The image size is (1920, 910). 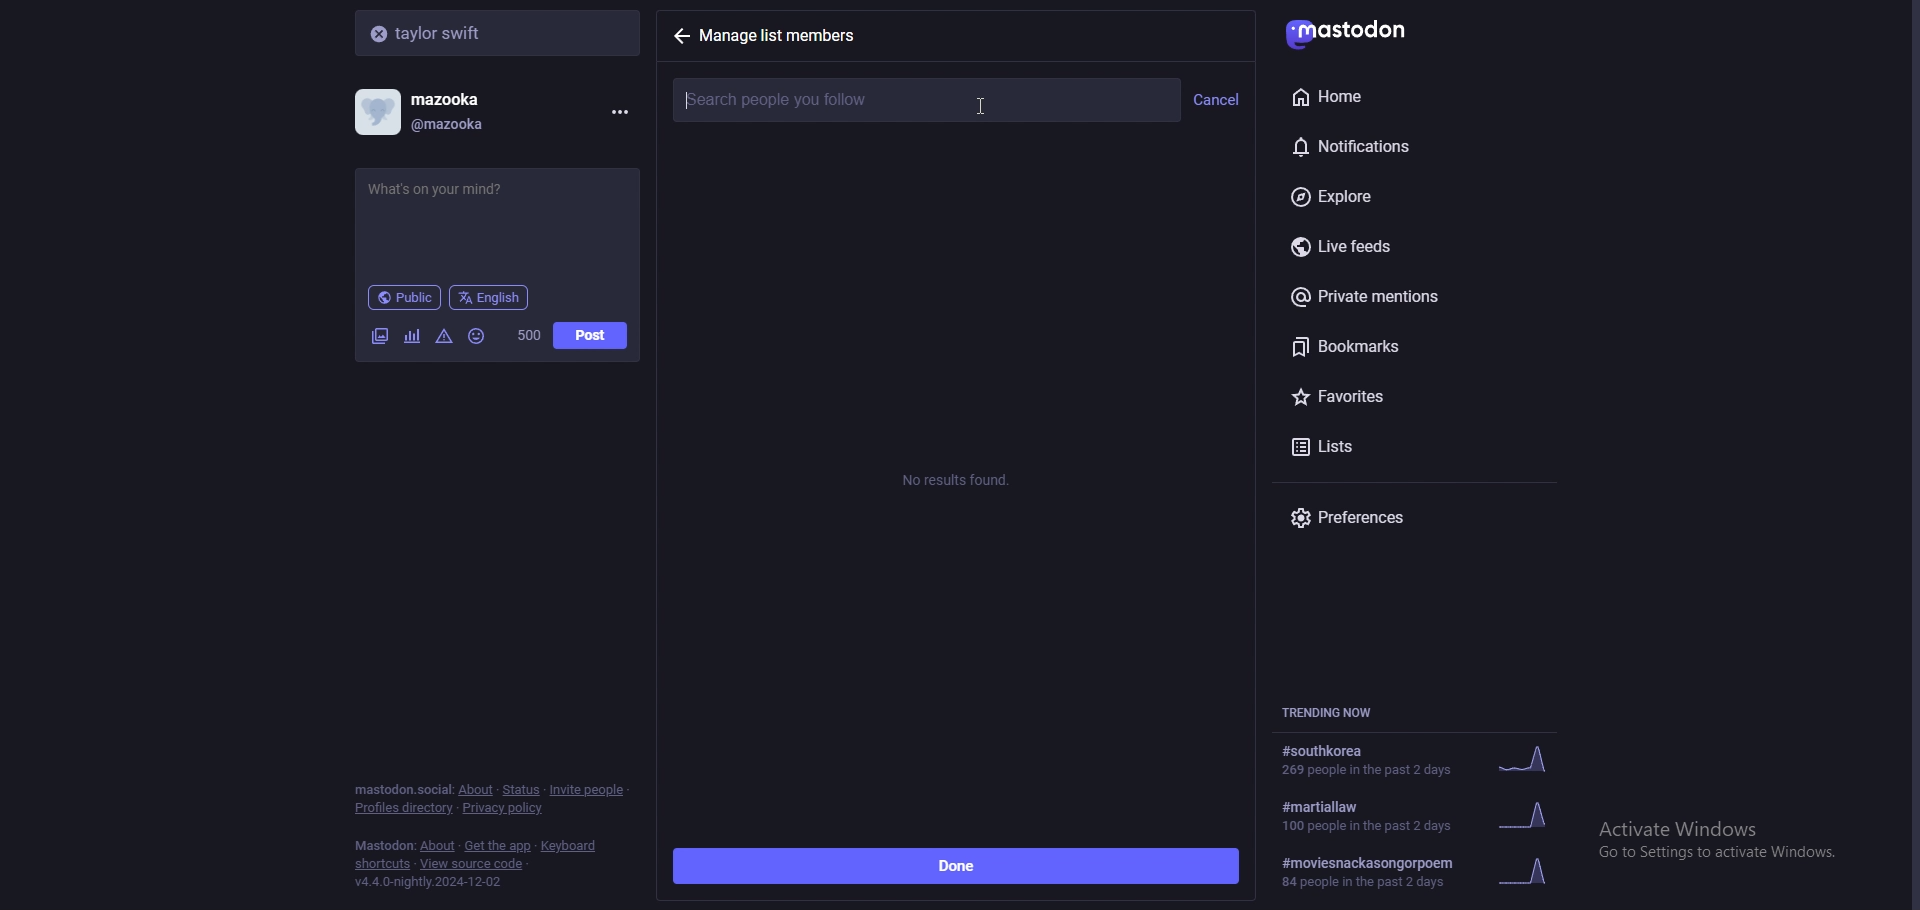 I want to click on live feeds, so click(x=1420, y=248).